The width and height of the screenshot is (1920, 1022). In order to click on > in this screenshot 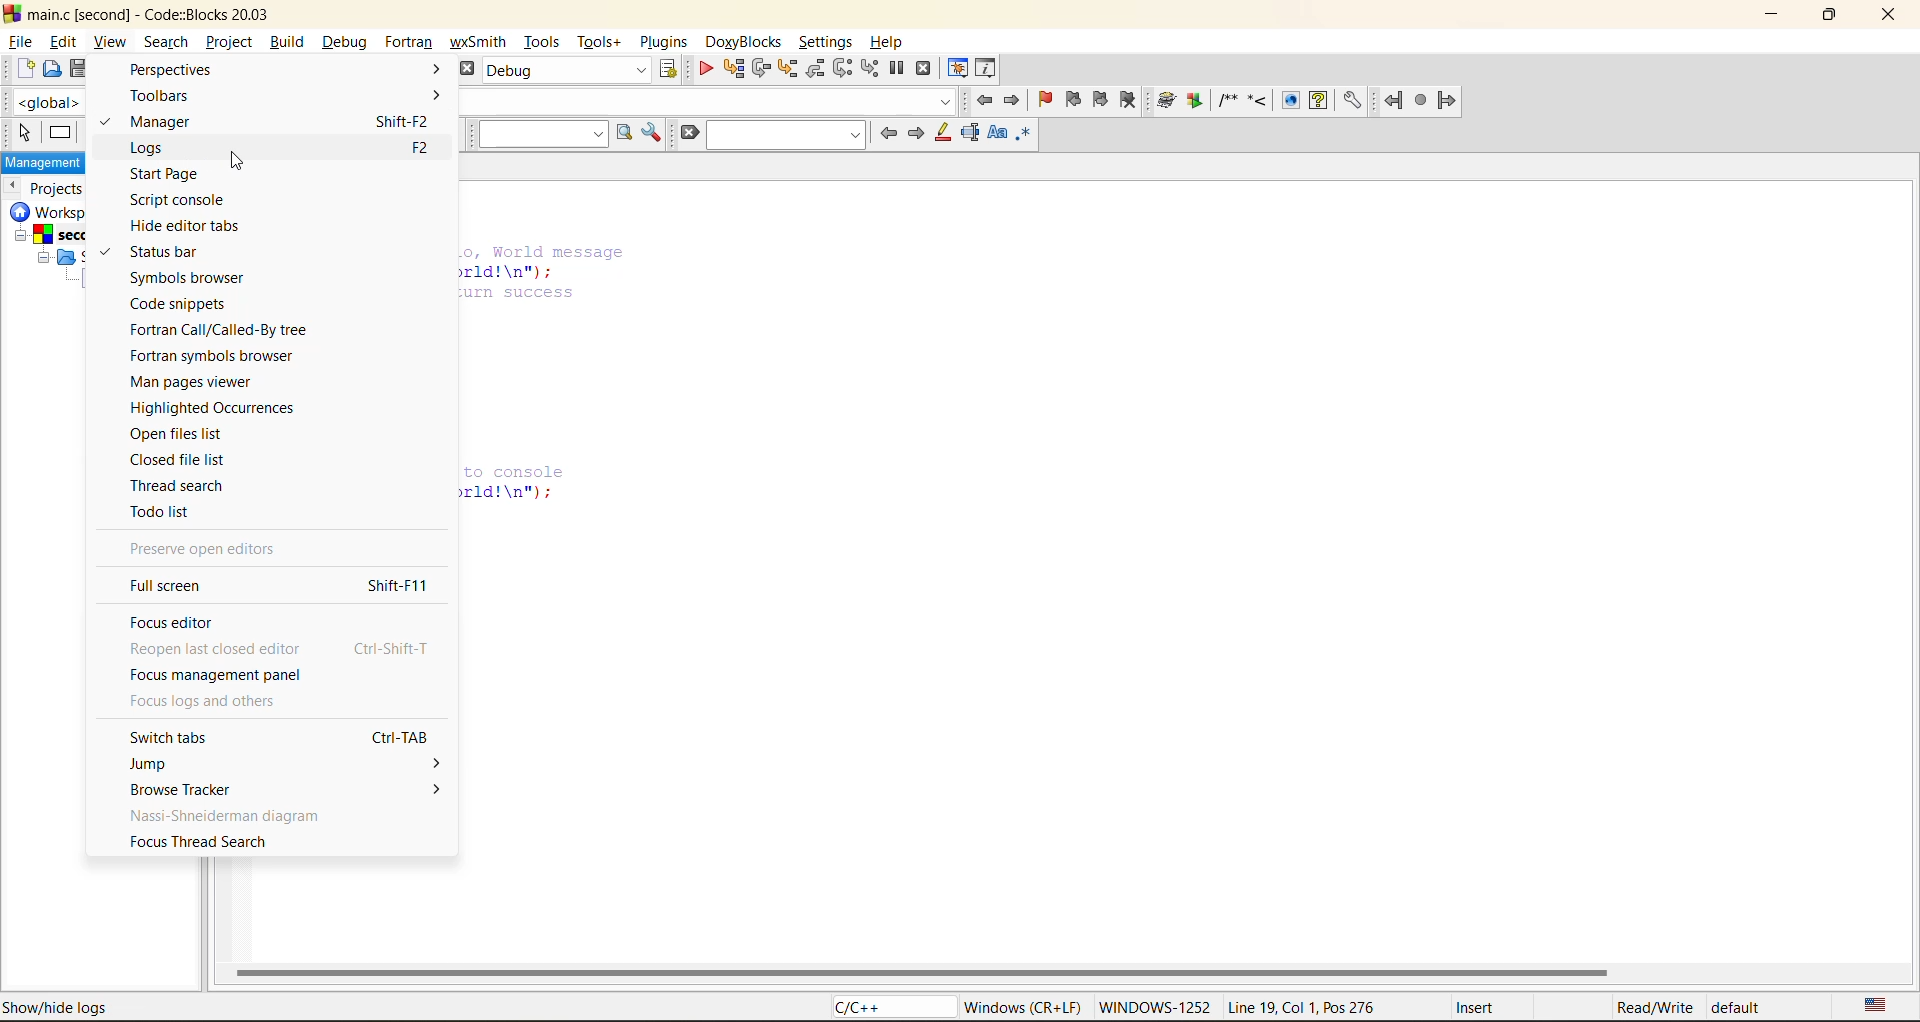, I will do `click(425, 69)`.